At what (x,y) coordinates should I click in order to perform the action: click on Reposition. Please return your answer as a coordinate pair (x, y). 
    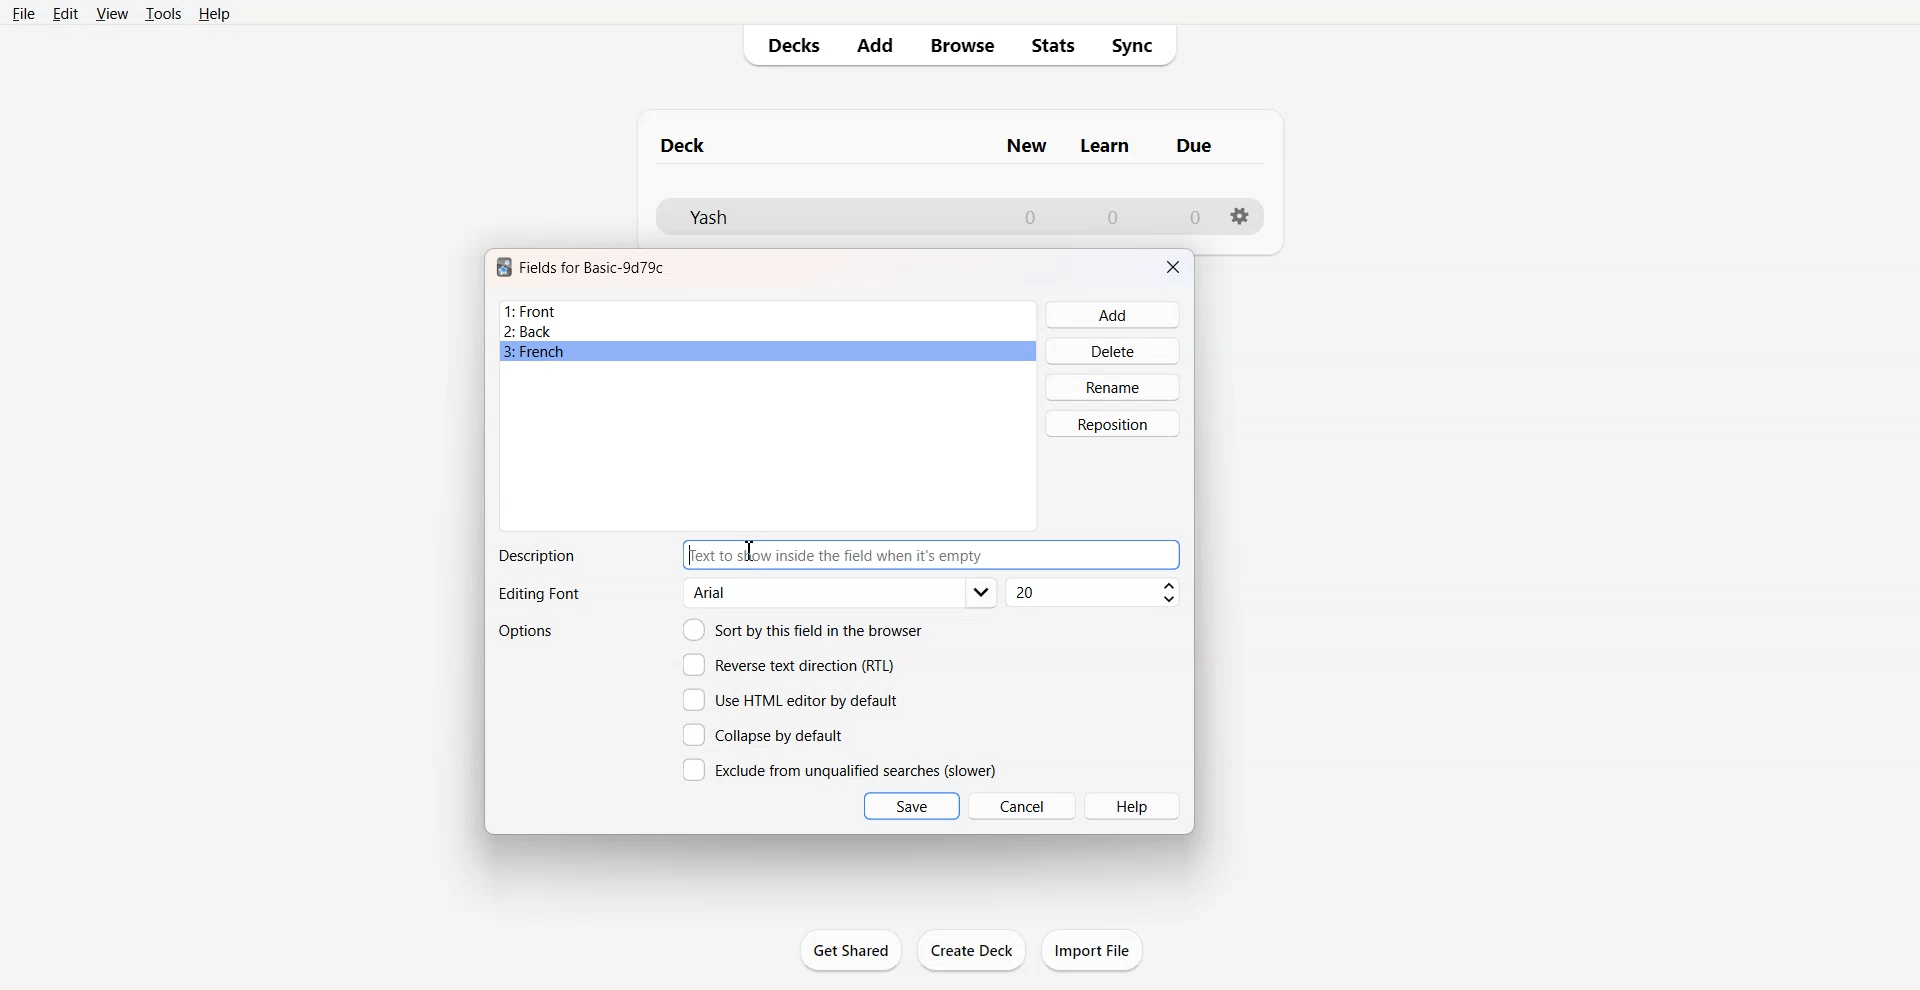
    Looking at the image, I should click on (1113, 424).